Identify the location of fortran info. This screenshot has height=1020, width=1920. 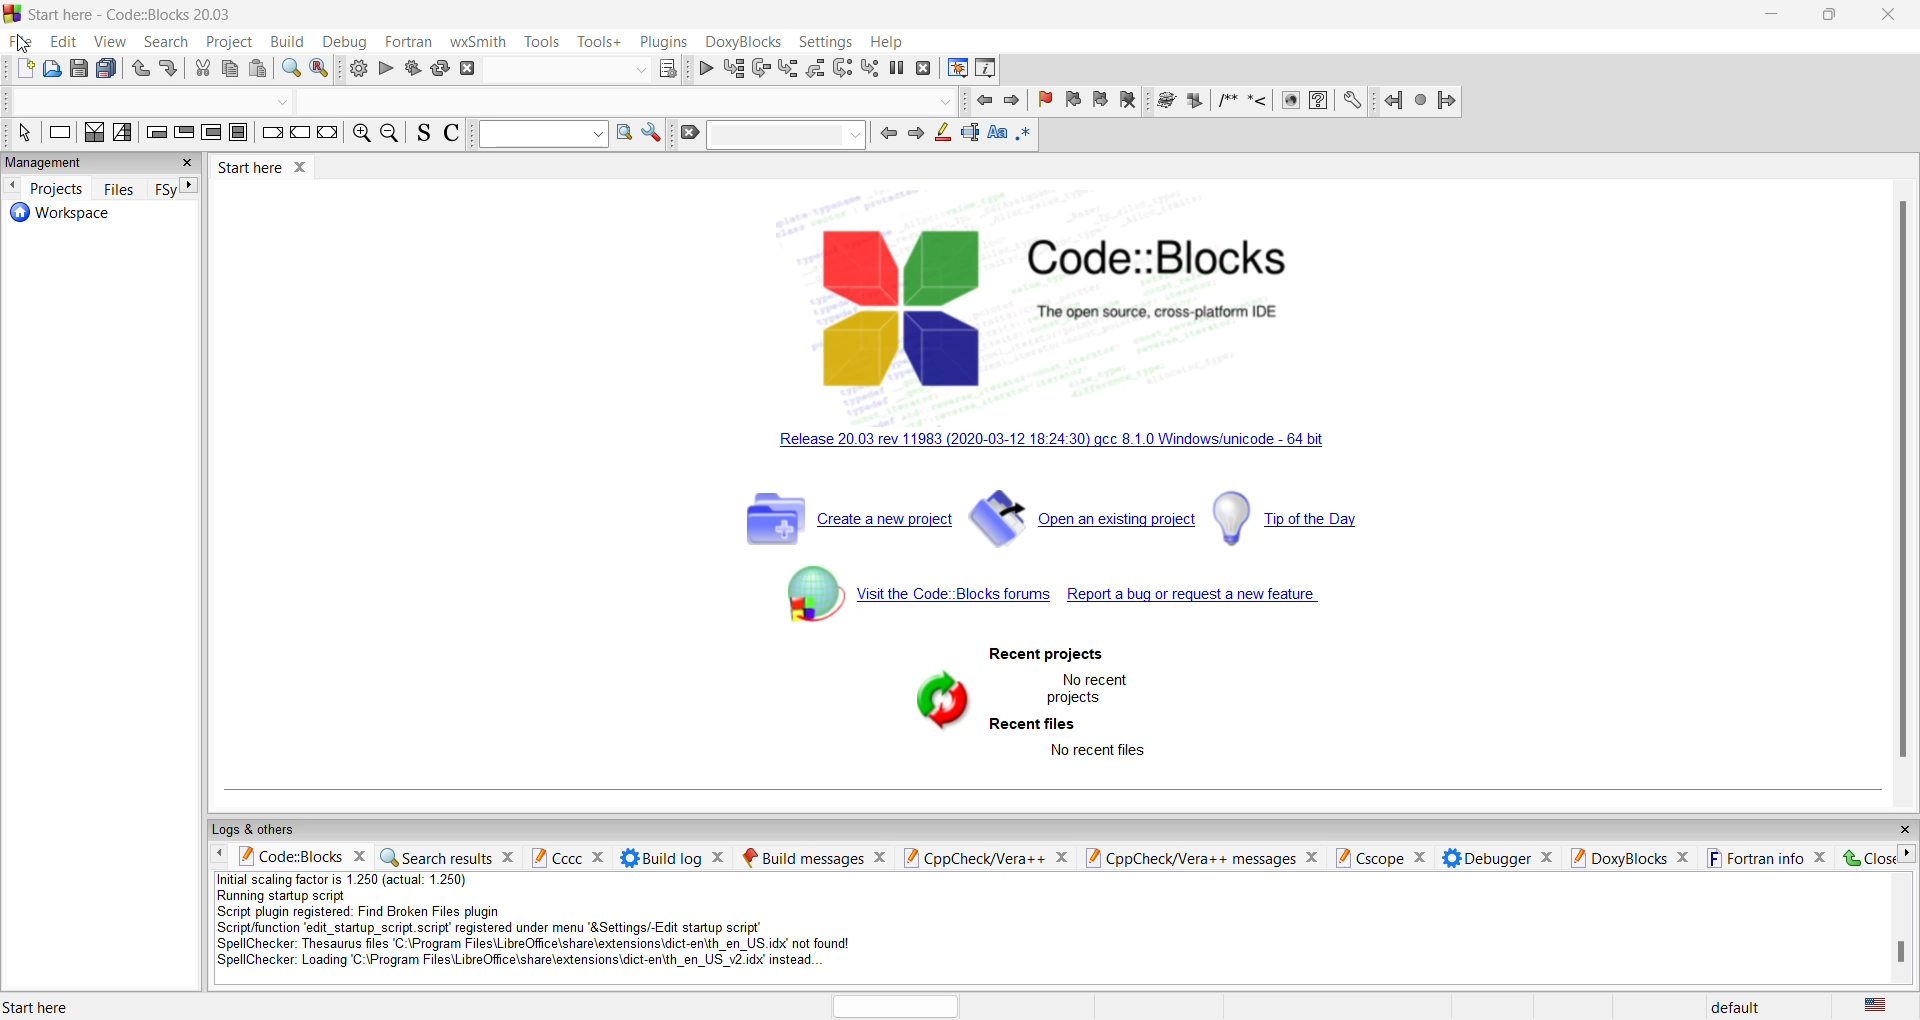
(1766, 858).